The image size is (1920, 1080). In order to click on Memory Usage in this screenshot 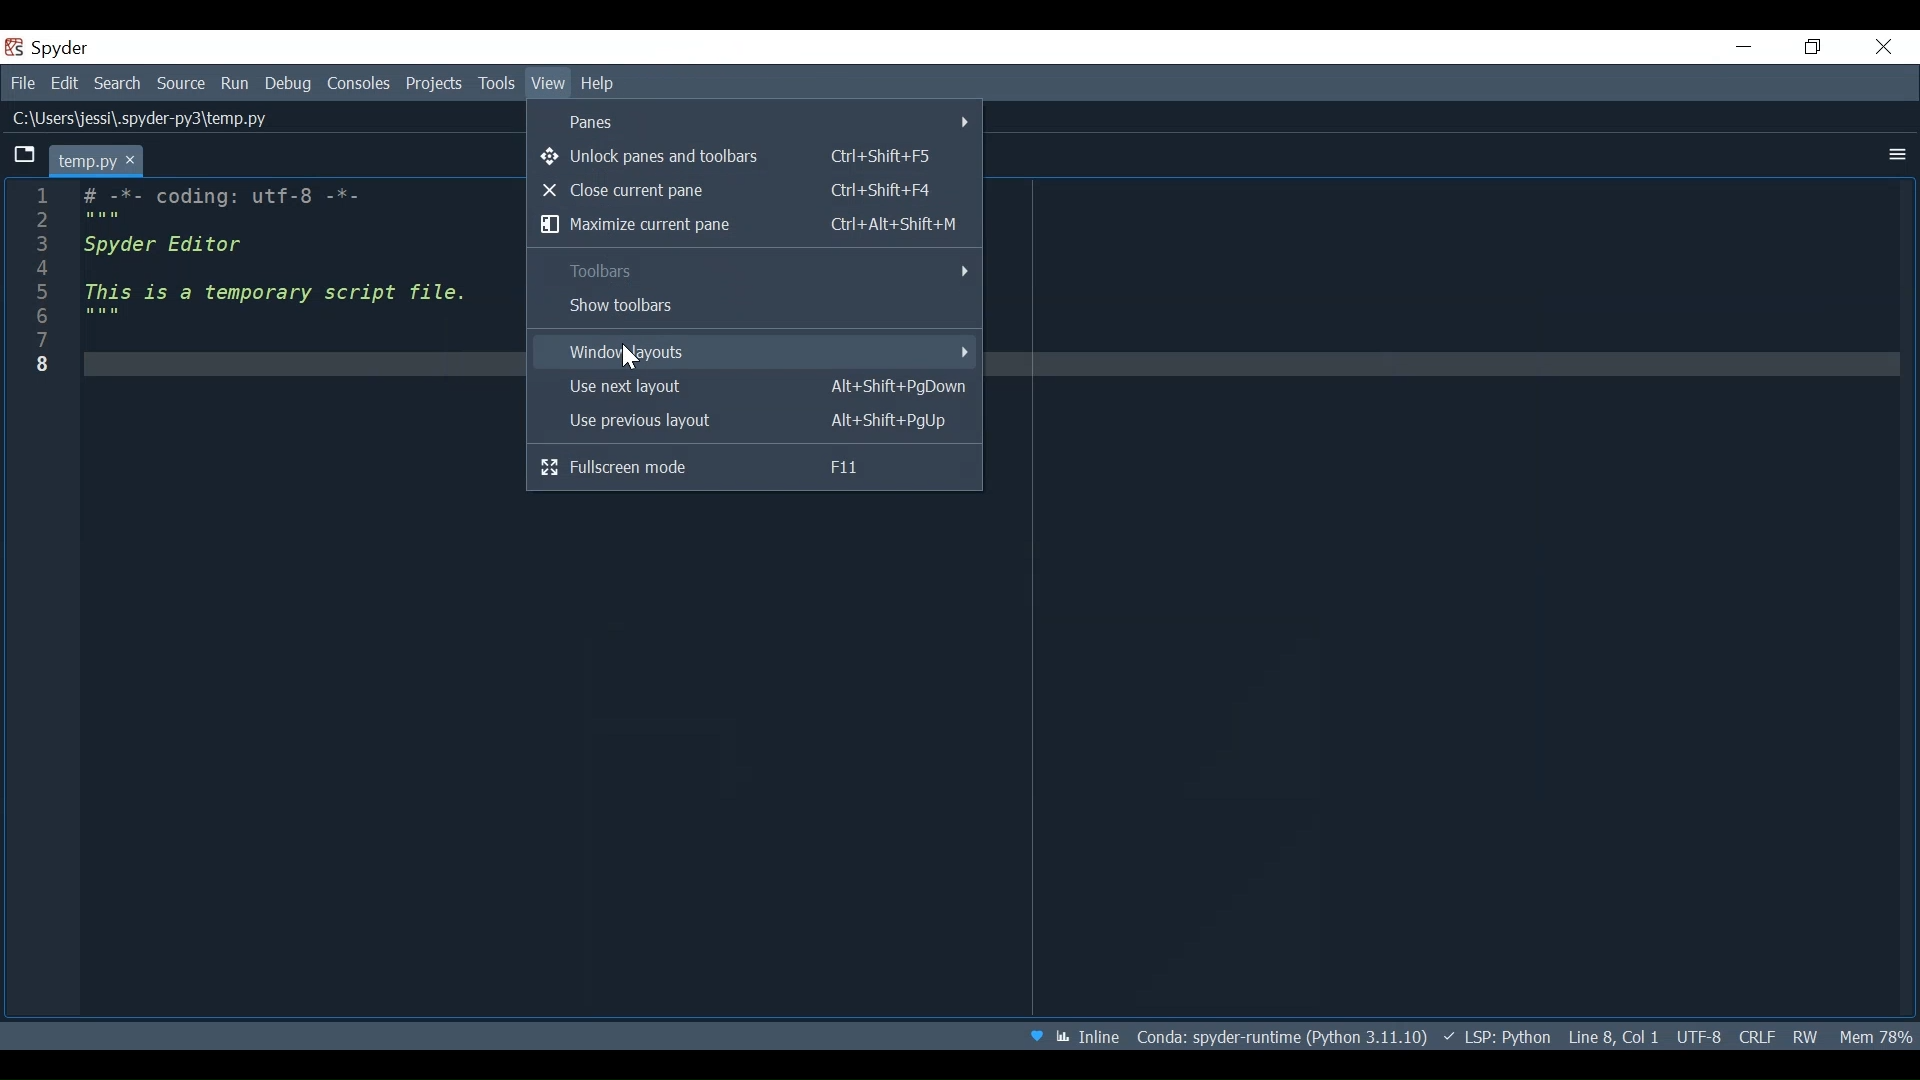, I will do `click(1875, 1036)`.